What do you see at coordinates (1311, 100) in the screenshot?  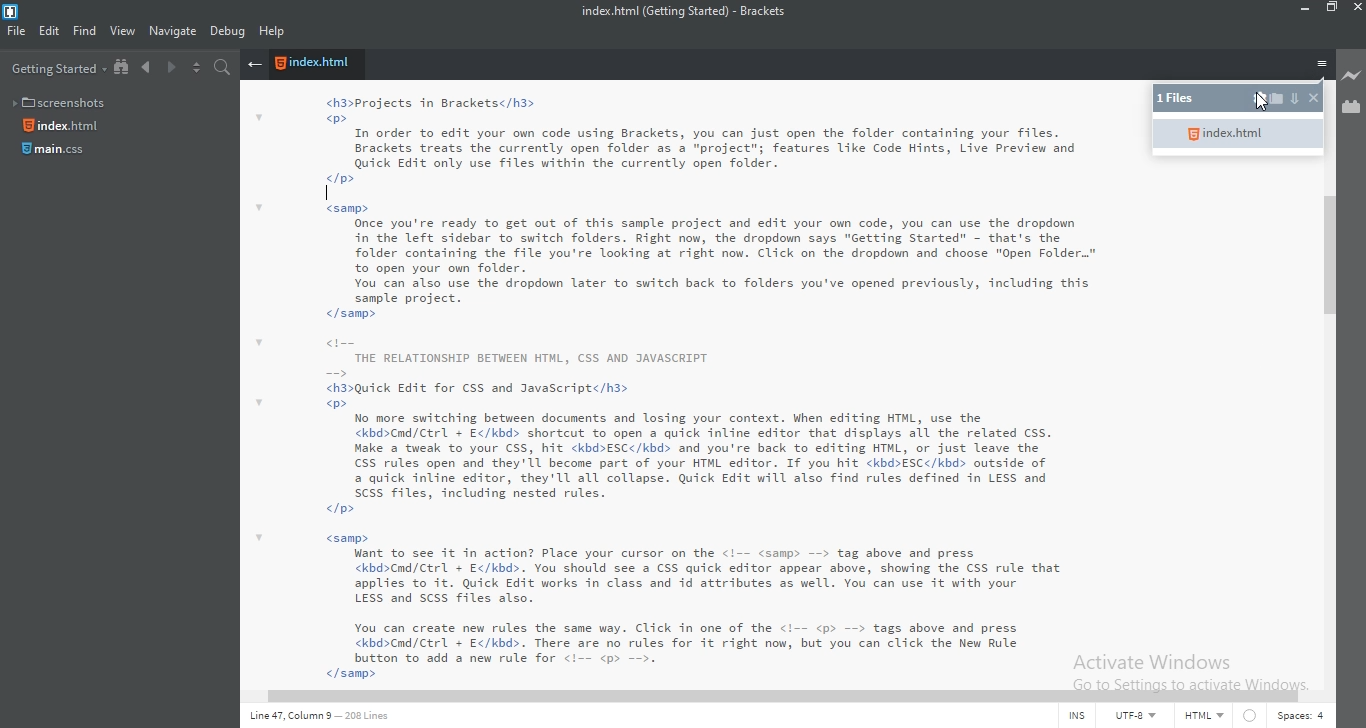 I see `close` at bounding box center [1311, 100].